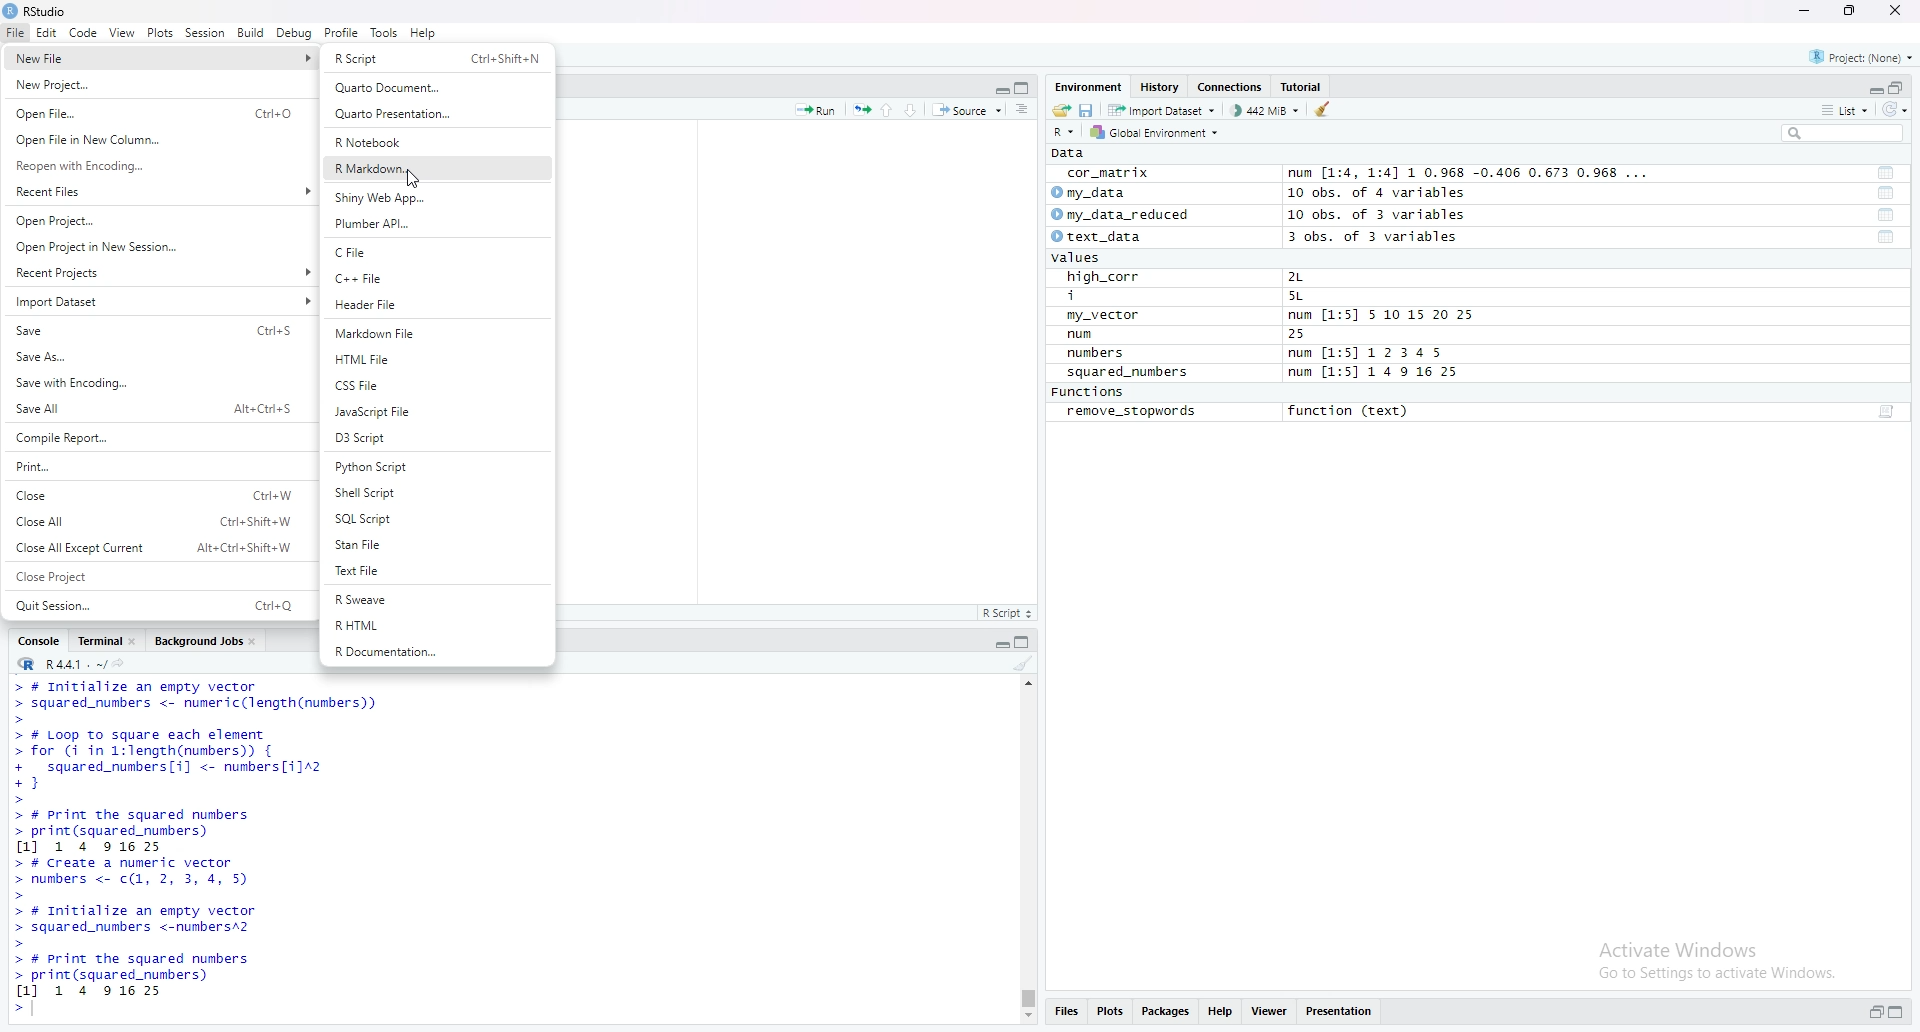  What do you see at coordinates (1395, 213) in the screenshot?
I see `10 obs. of 3 variables` at bounding box center [1395, 213].